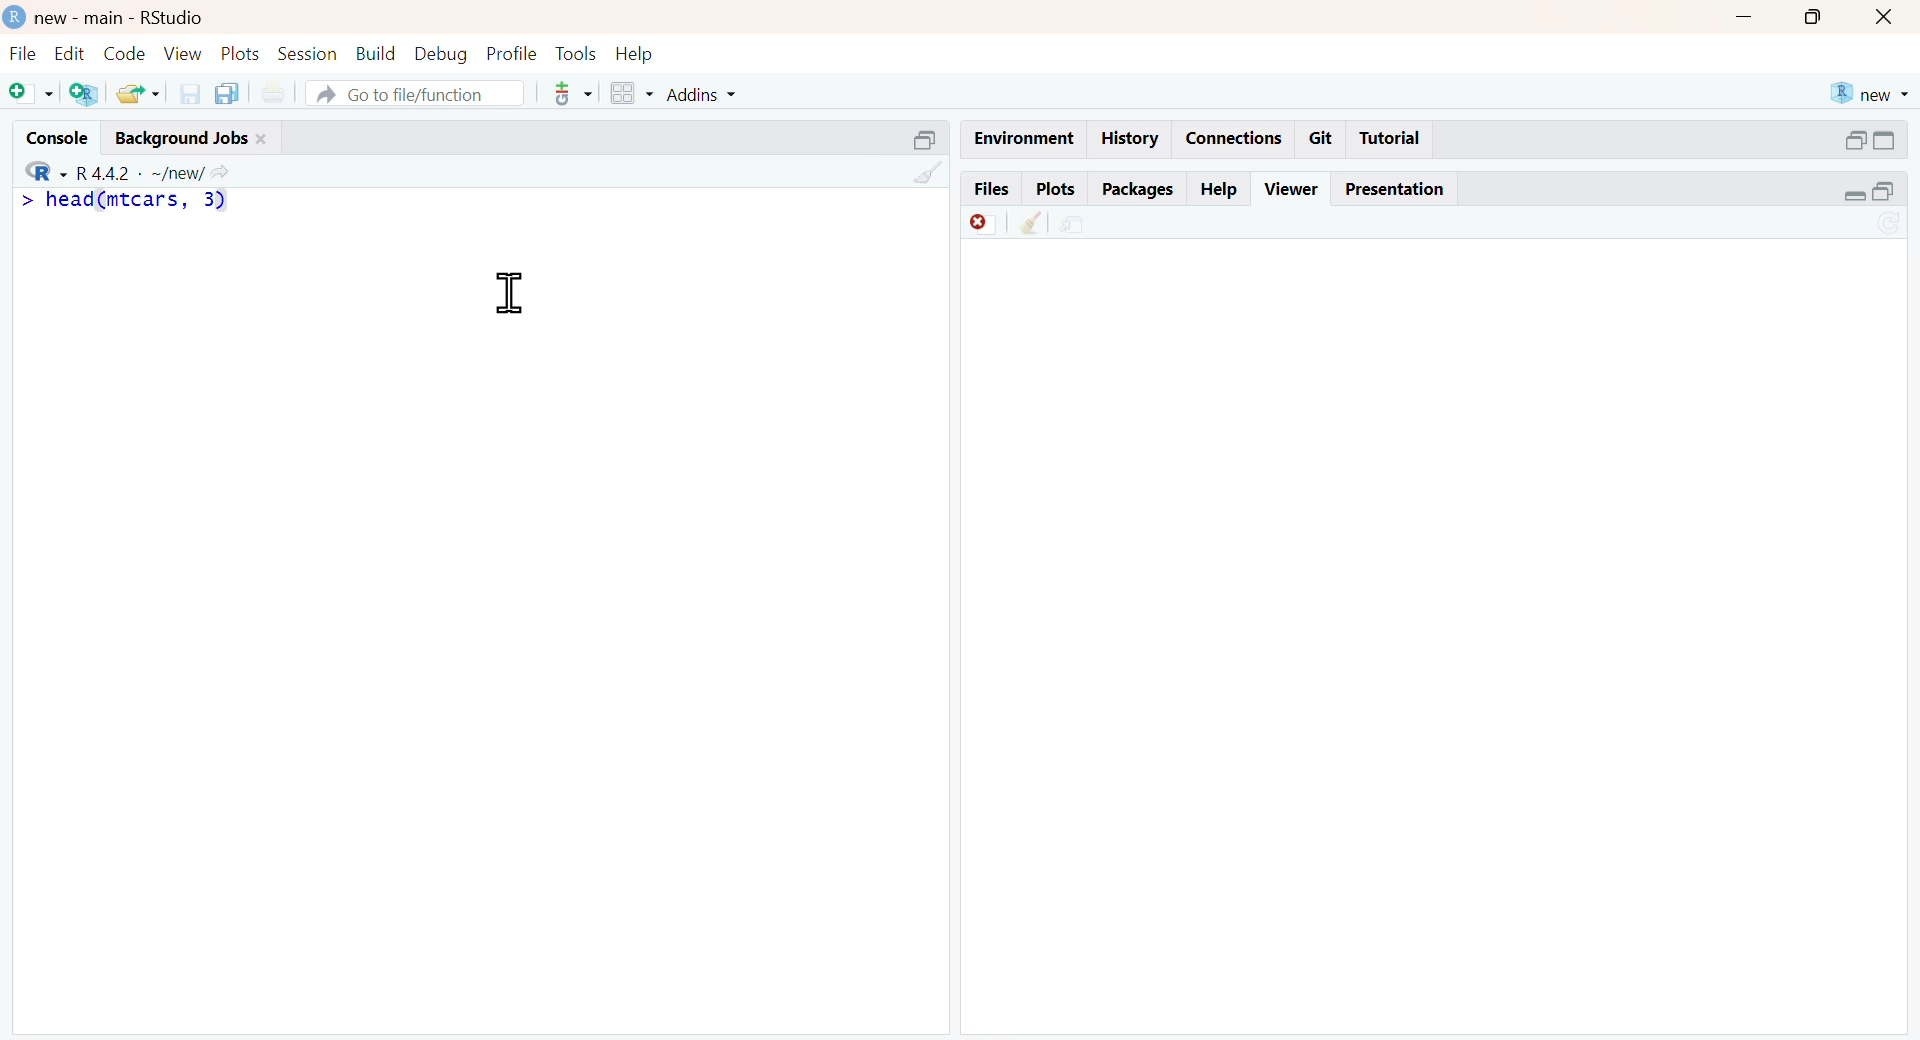  Describe the element at coordinates (50, 133) in the screenshot. I see `Console` at that location.